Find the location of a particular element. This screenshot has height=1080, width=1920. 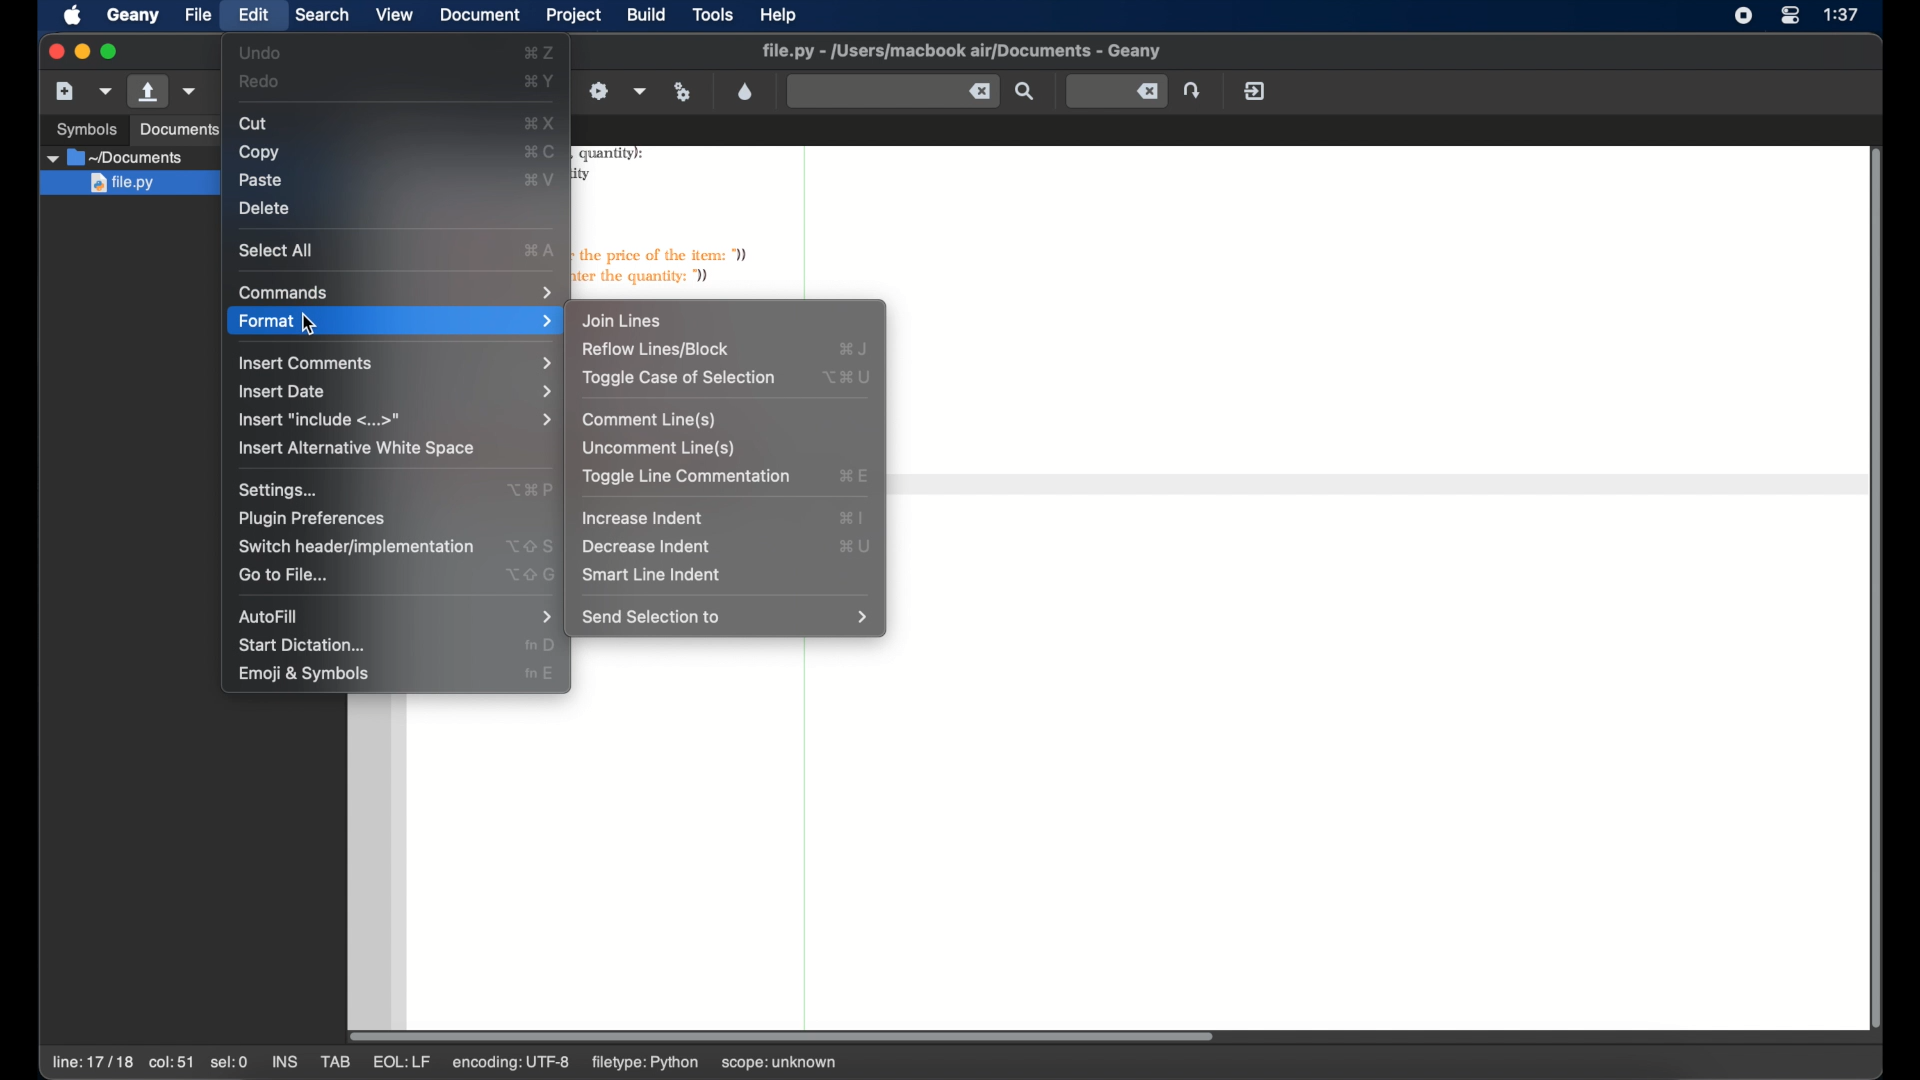

create file from template is located at coordinates (106, 91).